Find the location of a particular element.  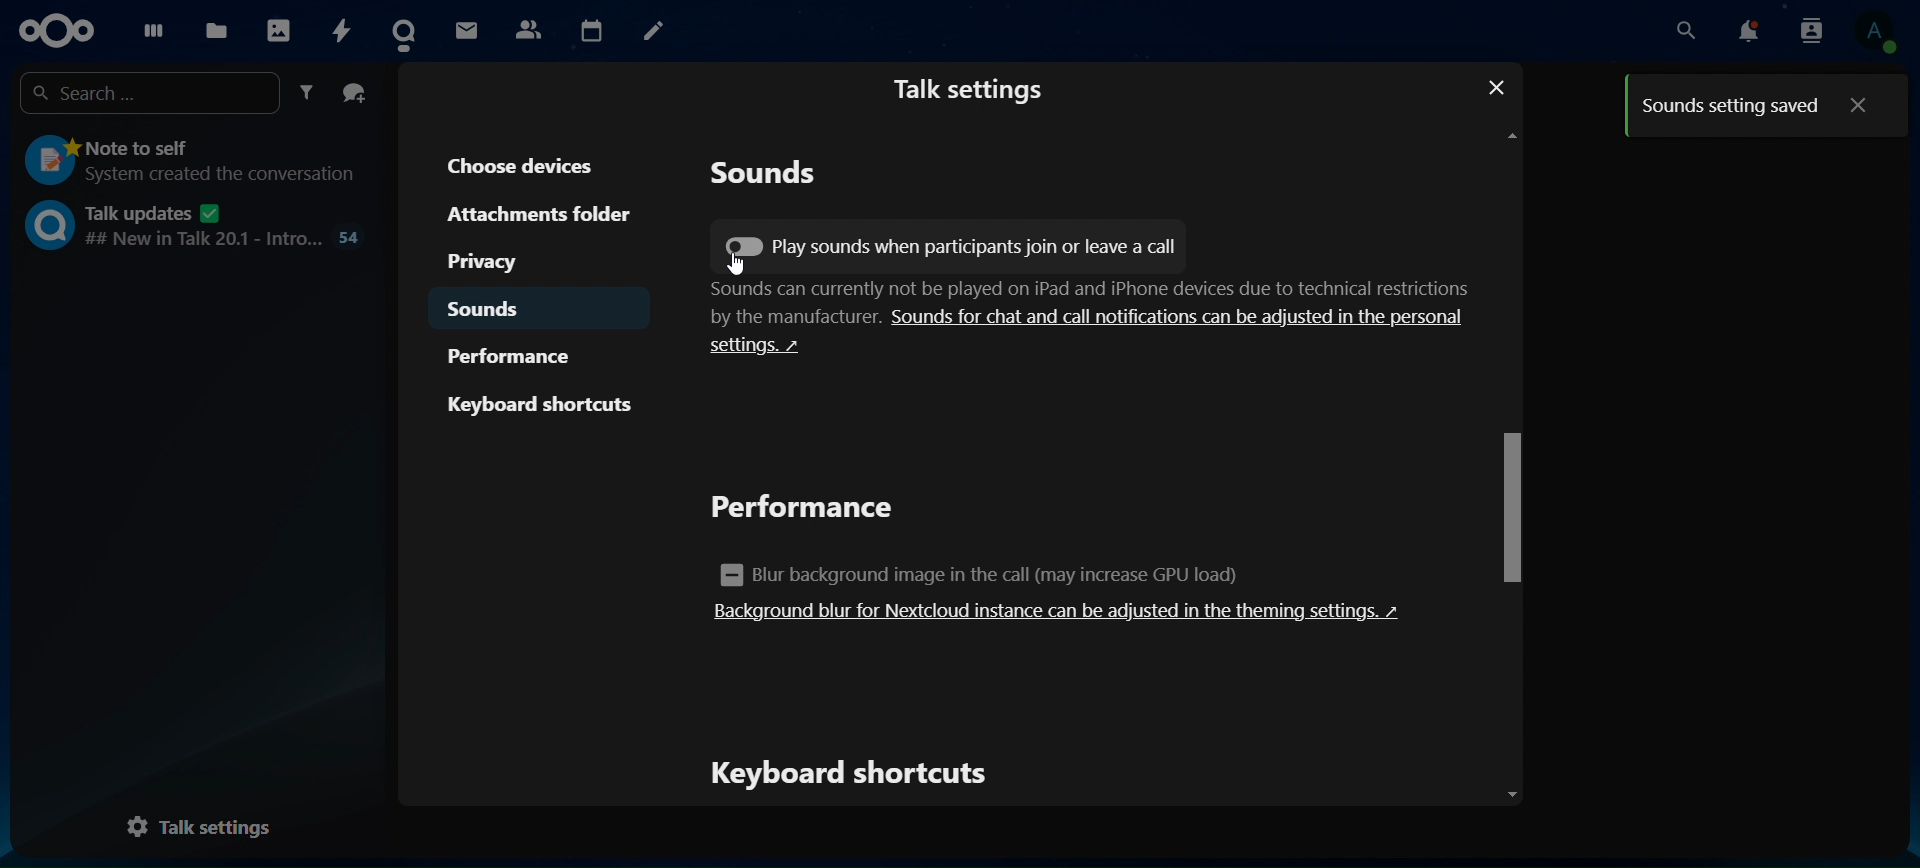

create a group is located at coordinates (356, 94).